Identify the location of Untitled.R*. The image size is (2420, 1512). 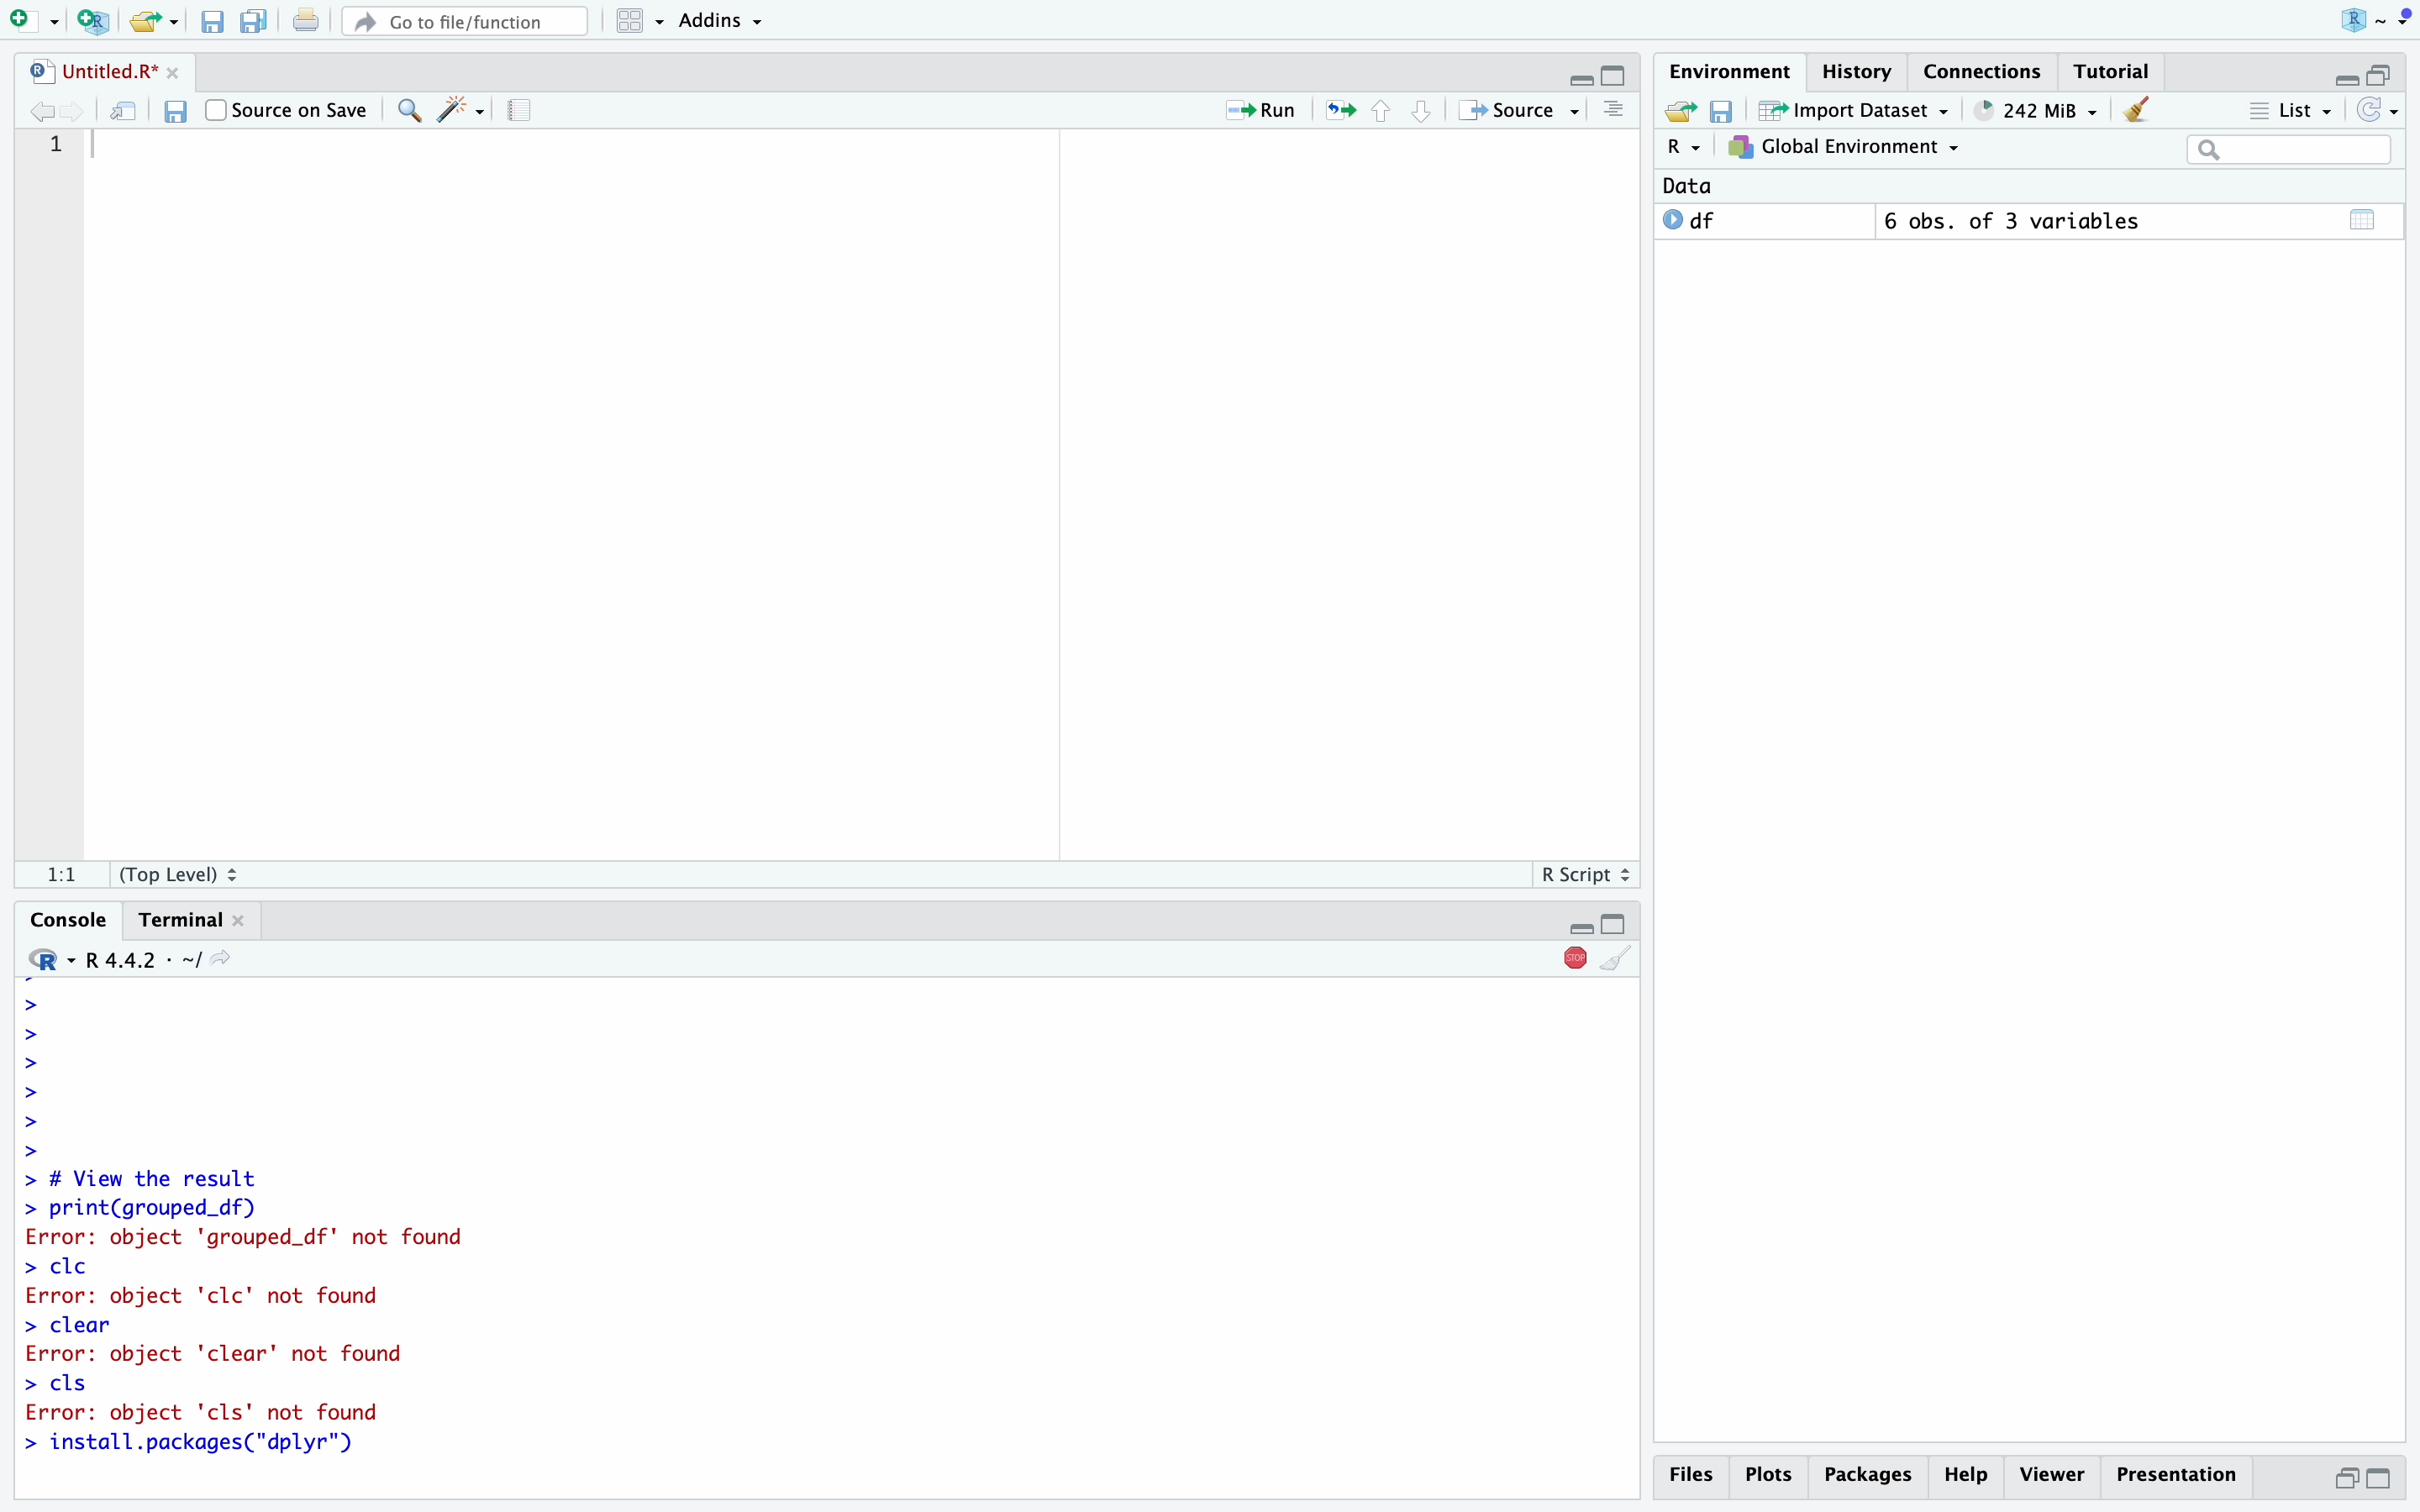
(102, 70).